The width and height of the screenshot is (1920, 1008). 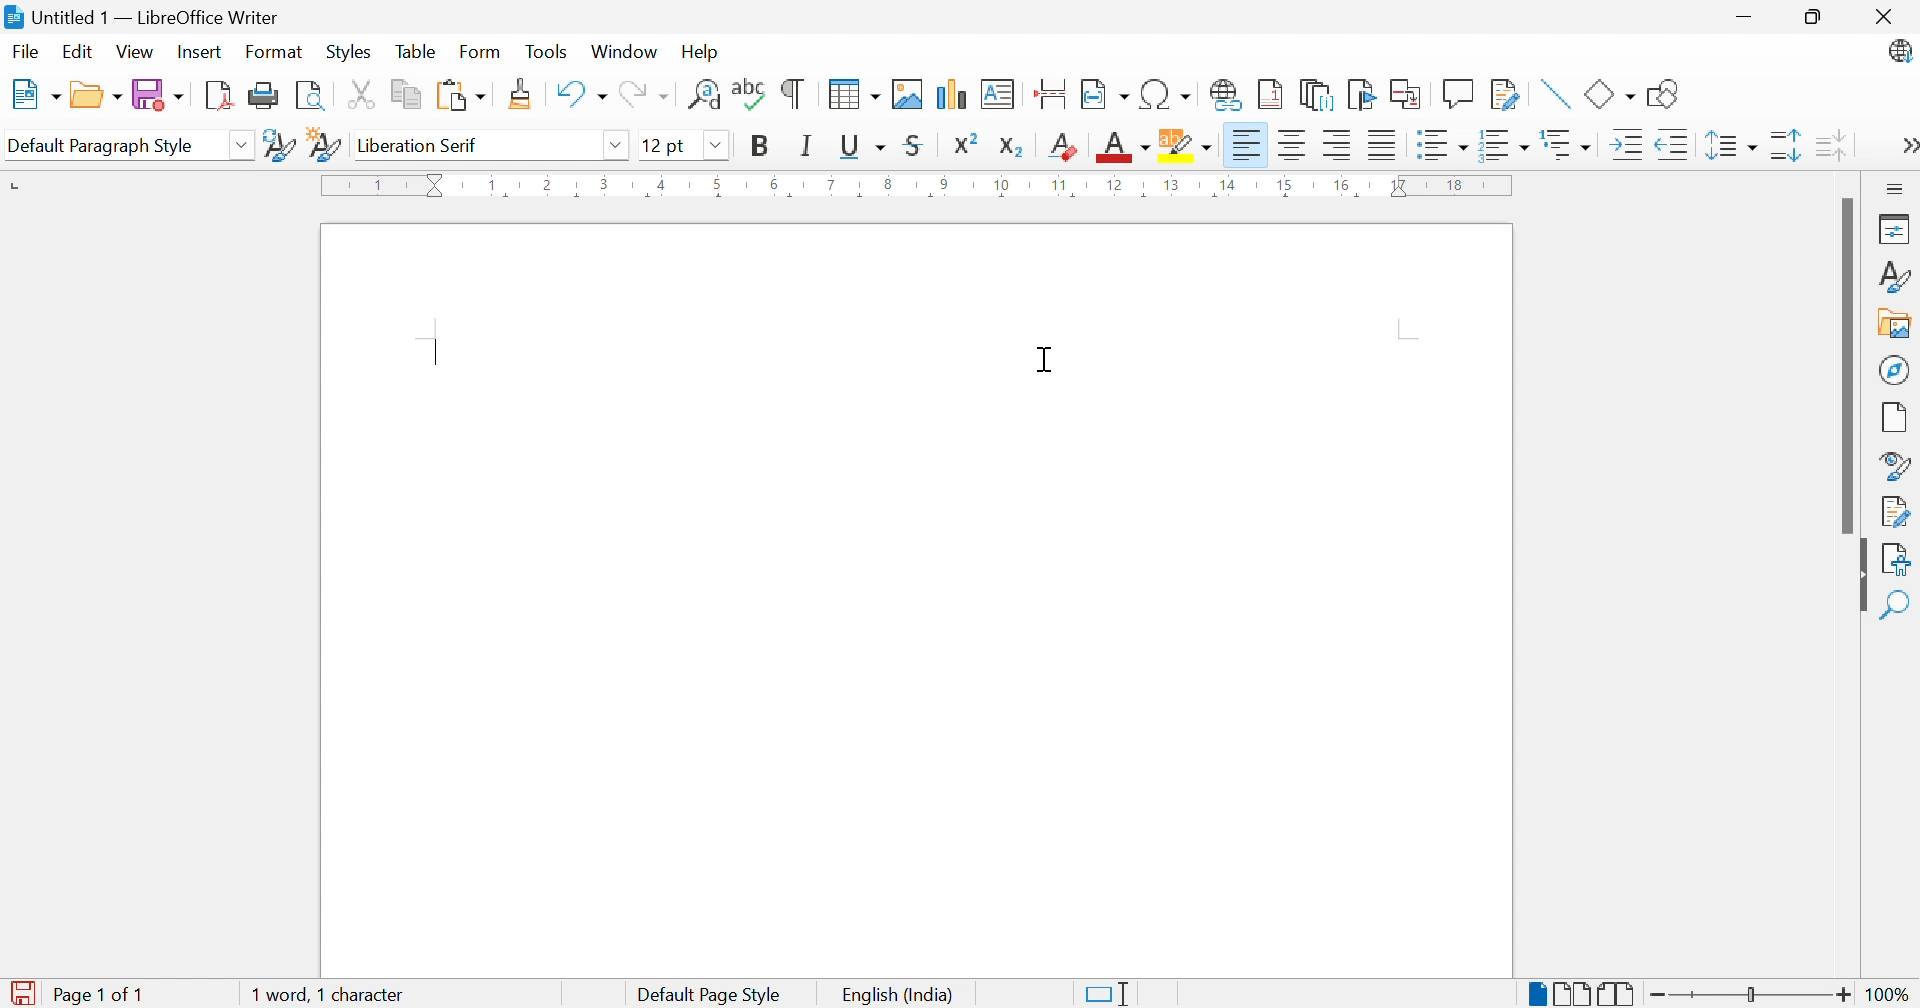 I want to click on Insert Special Characters, so click(x=1166, y=94).